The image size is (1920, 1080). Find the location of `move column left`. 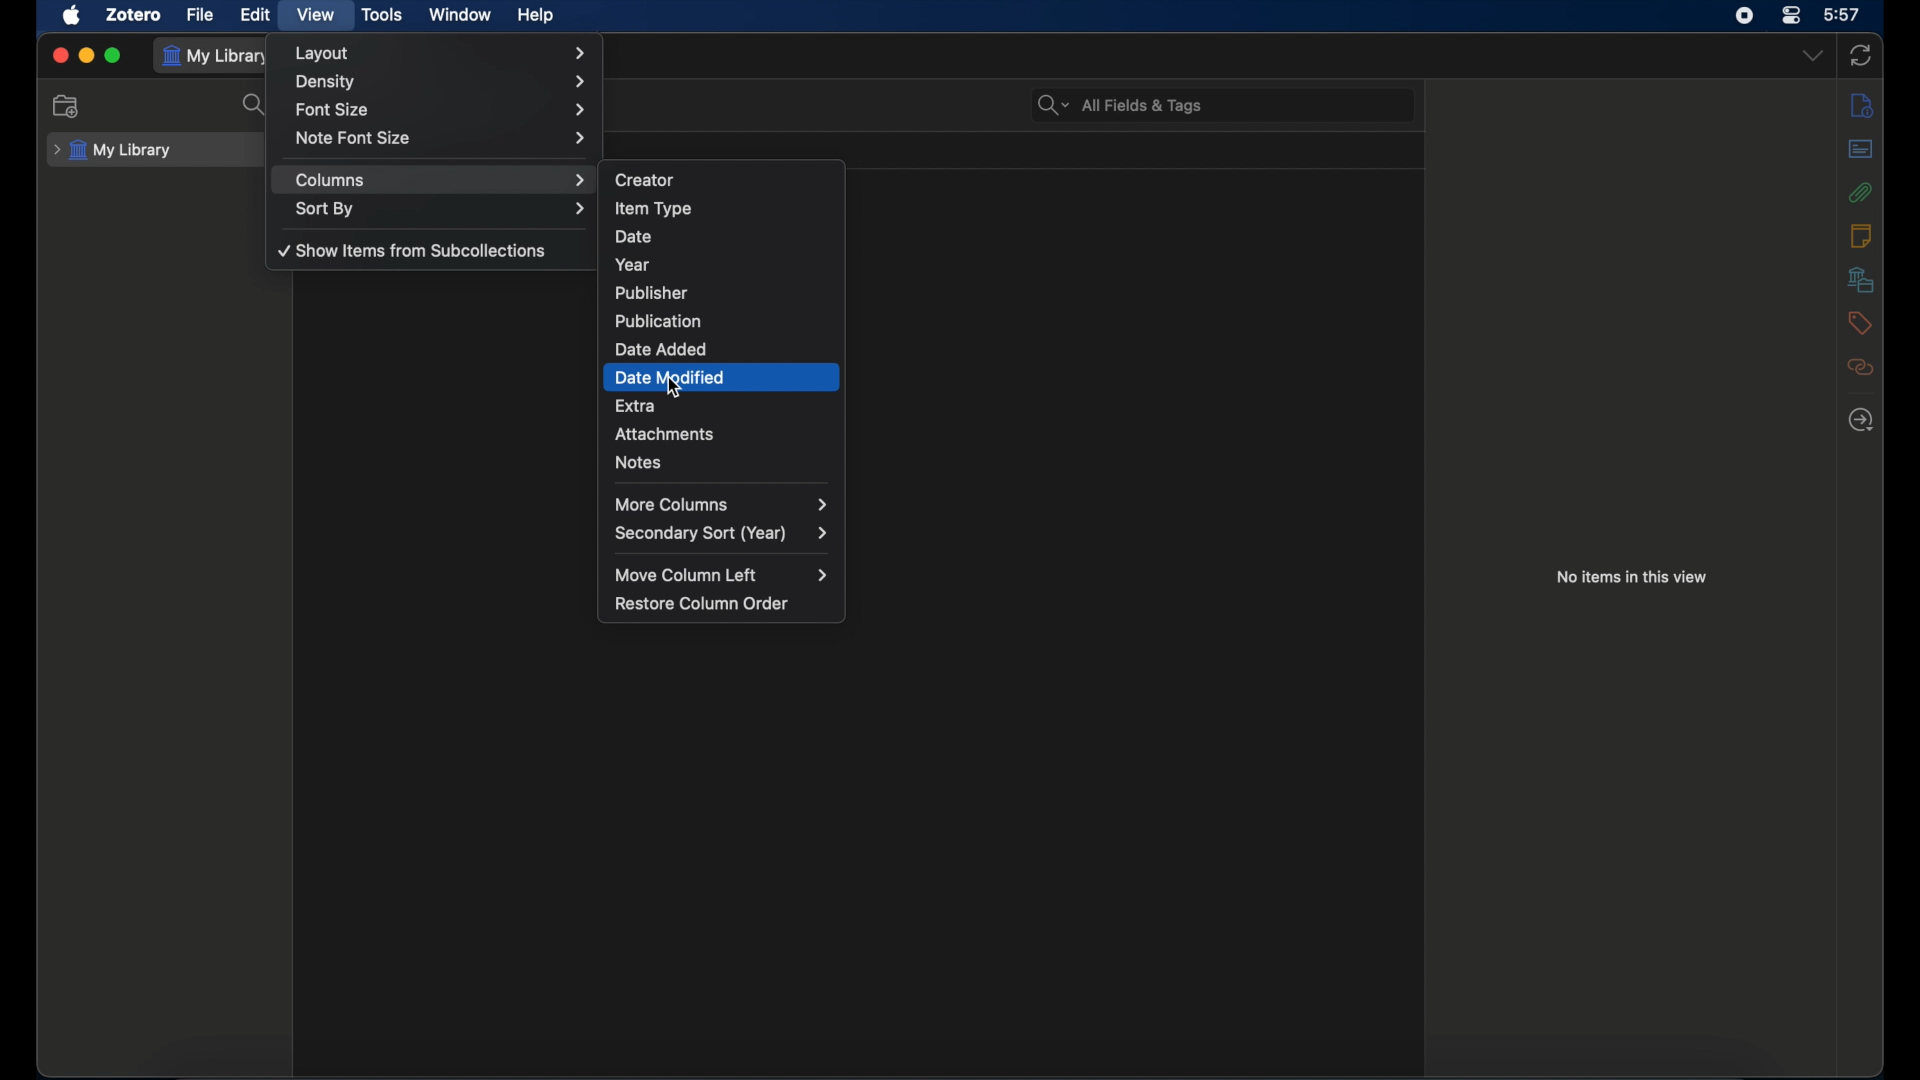

move column left is located at coordinates (721, 576).